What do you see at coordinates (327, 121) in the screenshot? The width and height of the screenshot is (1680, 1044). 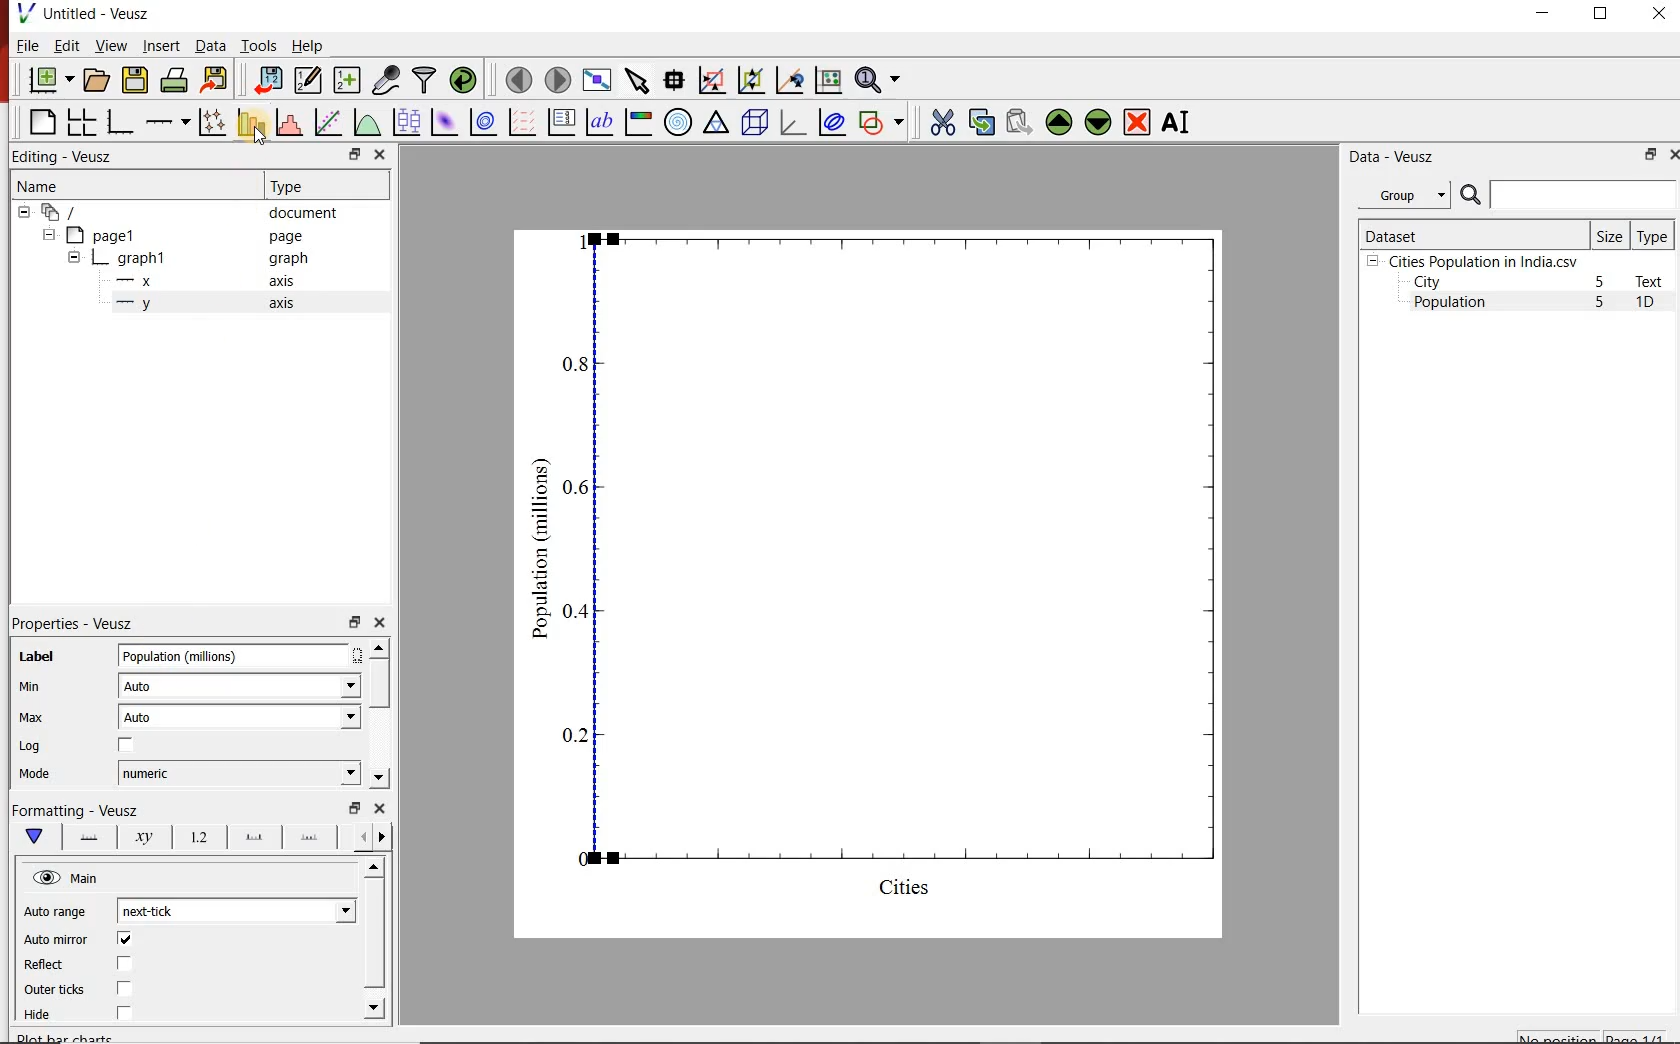 I see `fit a function to data` at bounding box center [327, 121].